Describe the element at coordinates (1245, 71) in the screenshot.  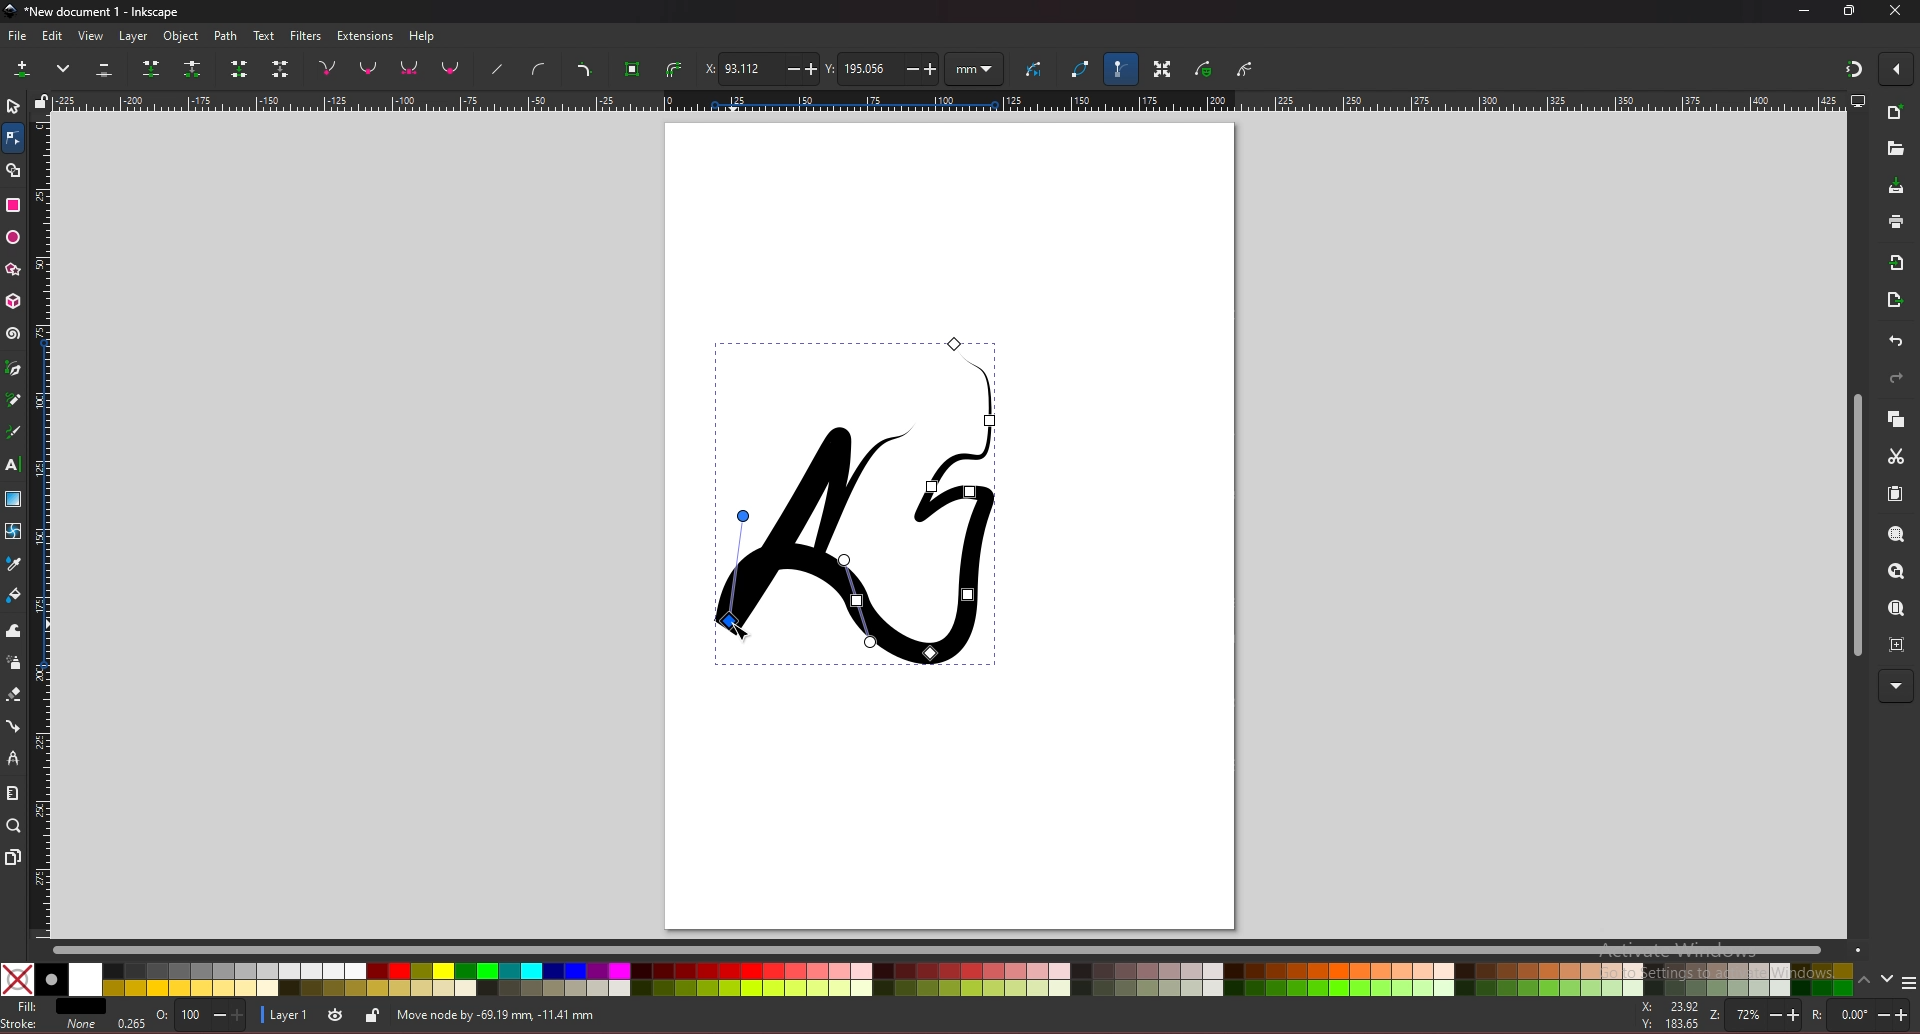
I see `show clipping path` at that location.